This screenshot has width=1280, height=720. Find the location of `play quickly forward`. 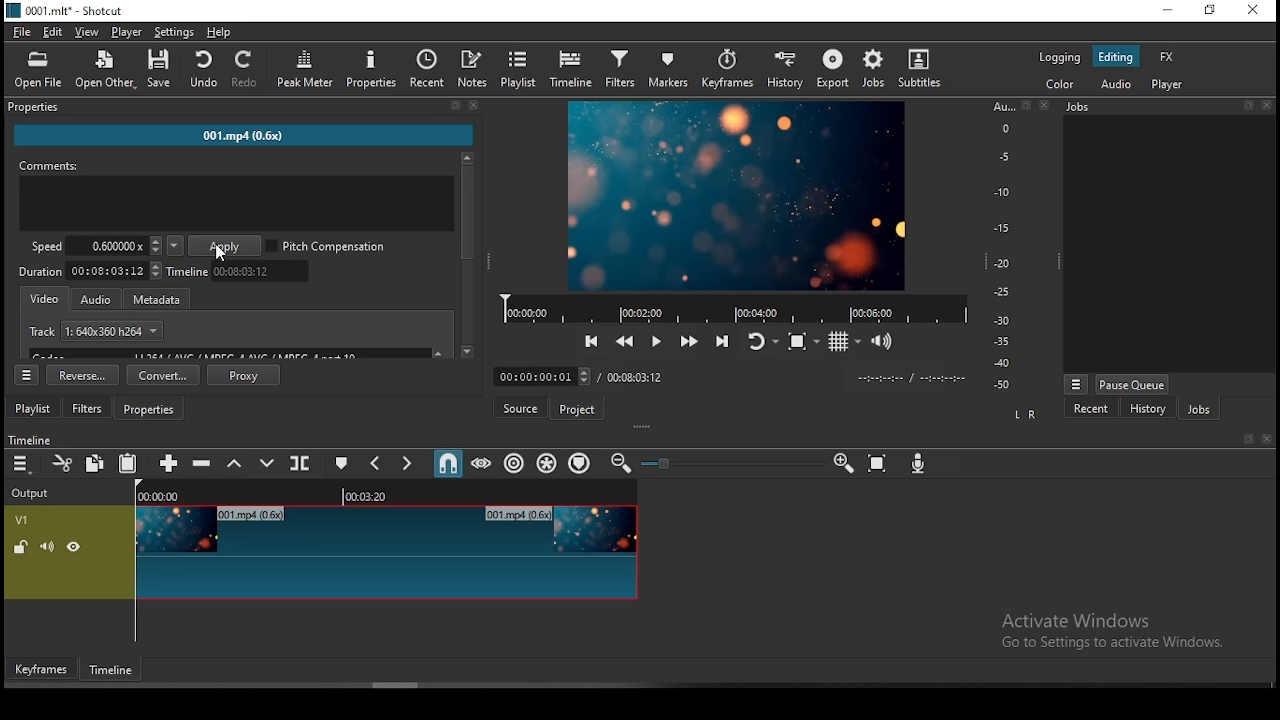

play quickly forward is located at coordinates (691, 341).